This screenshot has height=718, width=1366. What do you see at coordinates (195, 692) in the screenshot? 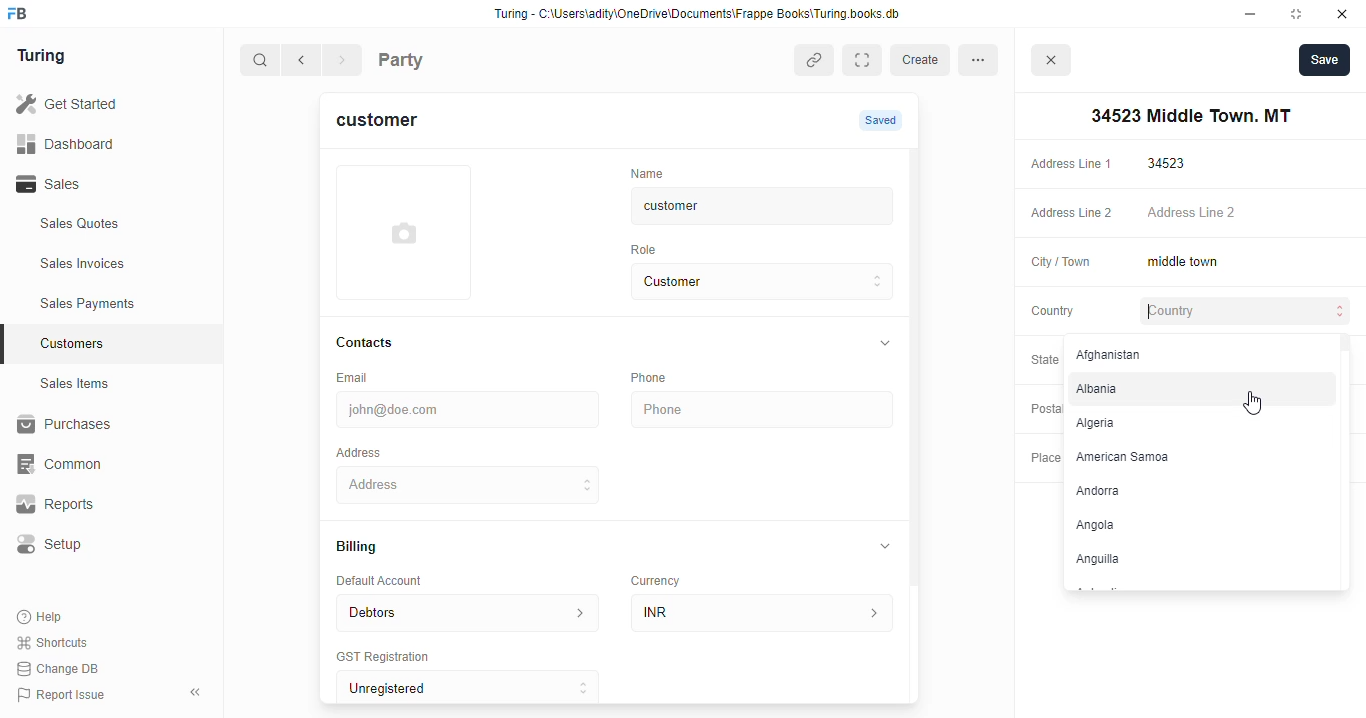
I see `collpase` at bounding box center [195, 692].